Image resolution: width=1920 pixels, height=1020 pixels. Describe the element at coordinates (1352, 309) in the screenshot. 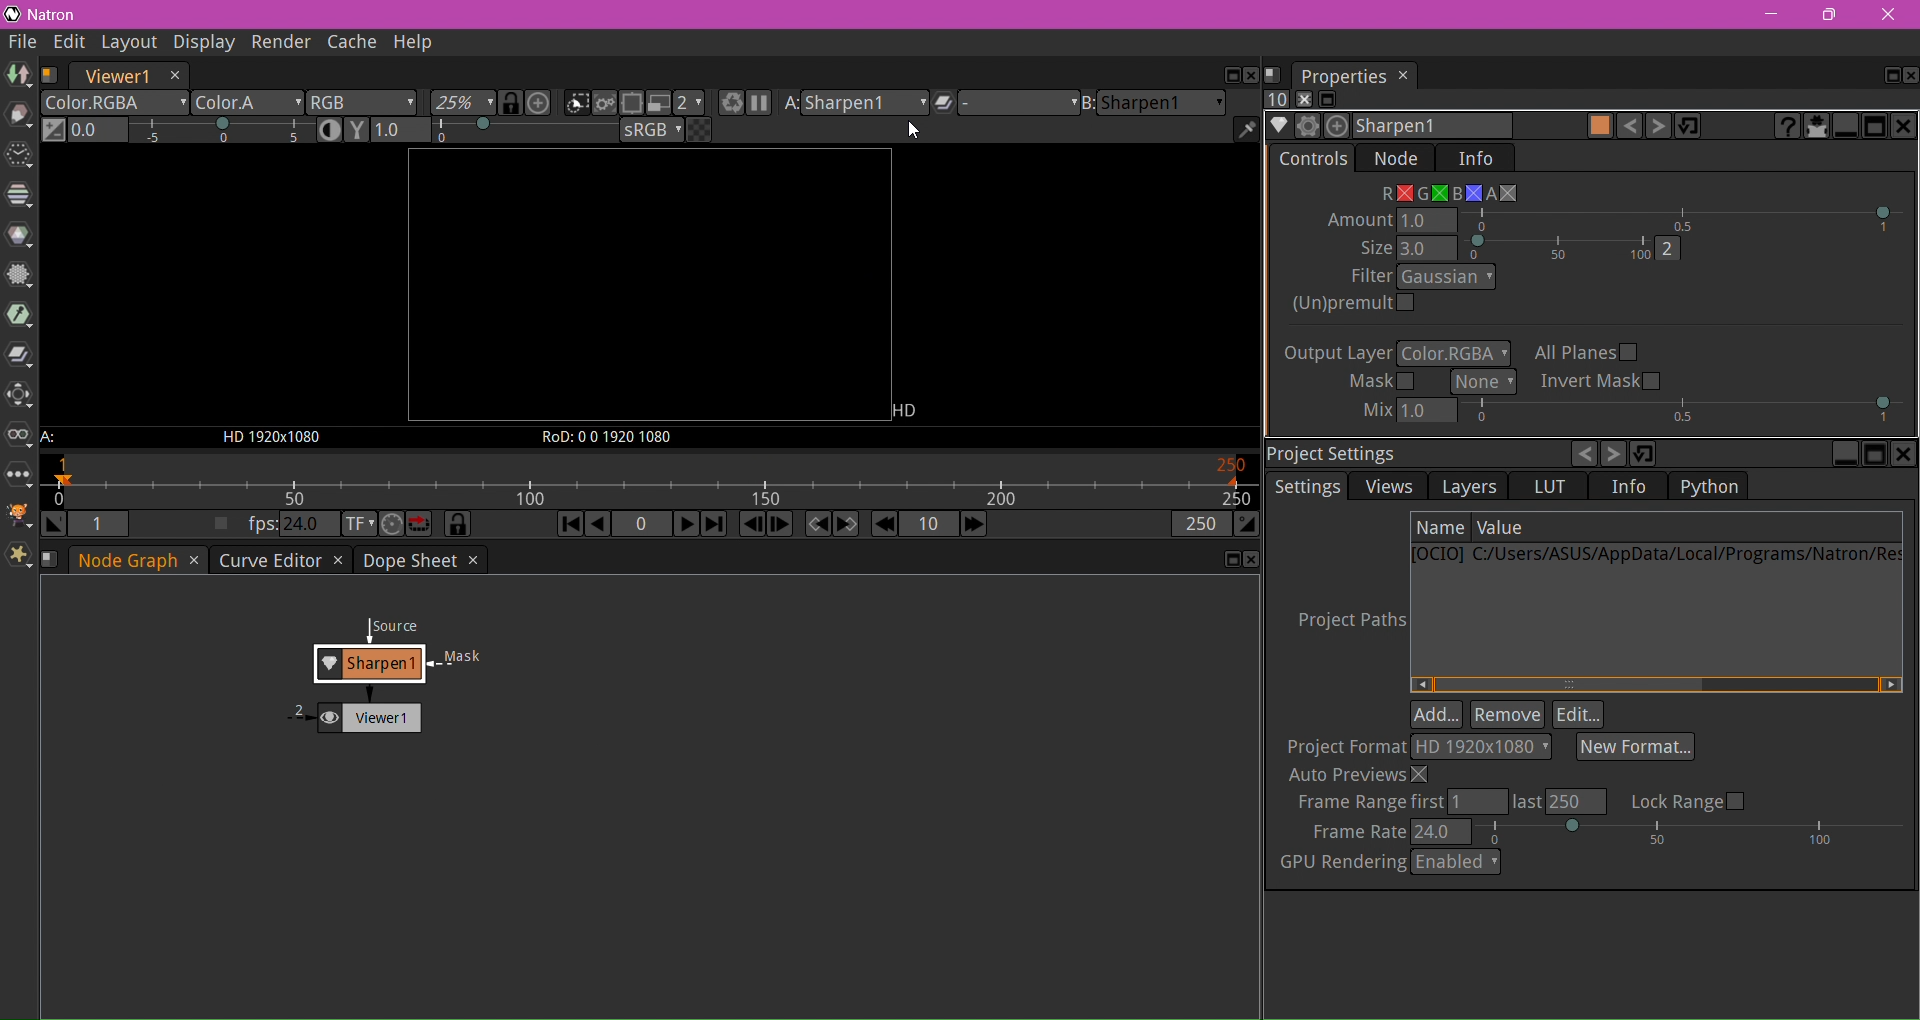

I see `` at that location.